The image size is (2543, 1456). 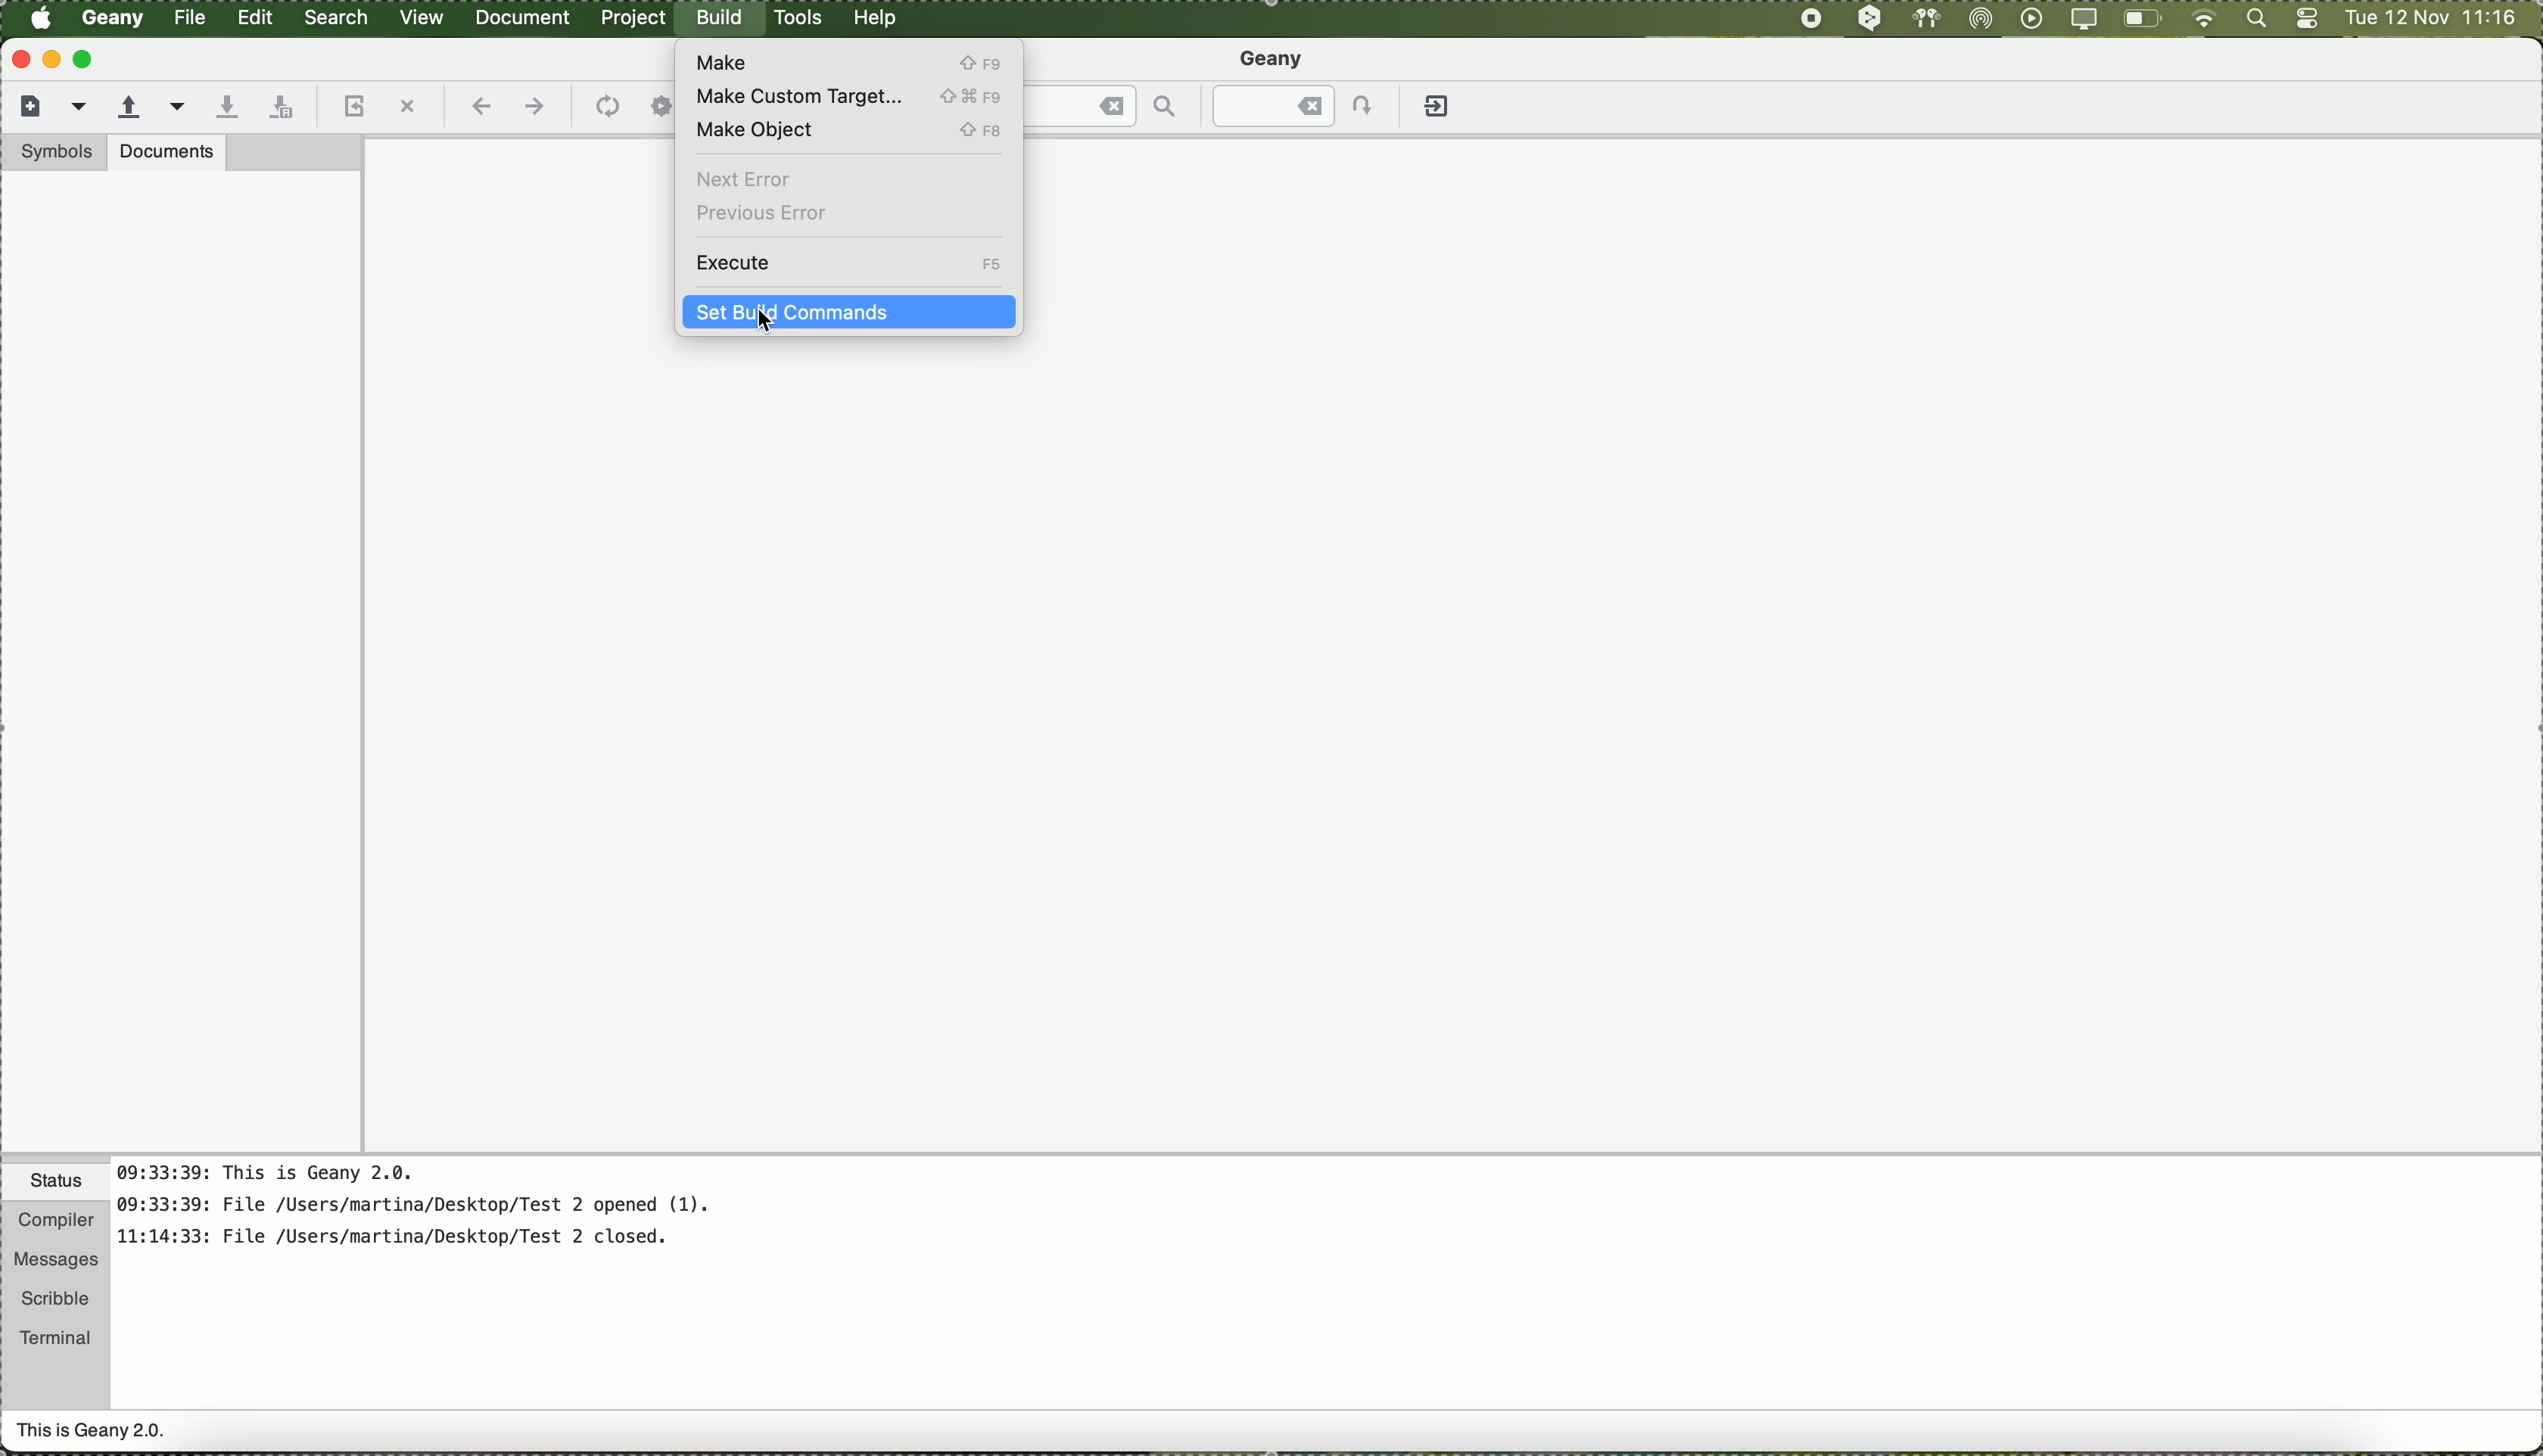 What do you see at coordinates (129, 108) in the screenshot?
I see `open an existing file` at bounding box center [129, 108].